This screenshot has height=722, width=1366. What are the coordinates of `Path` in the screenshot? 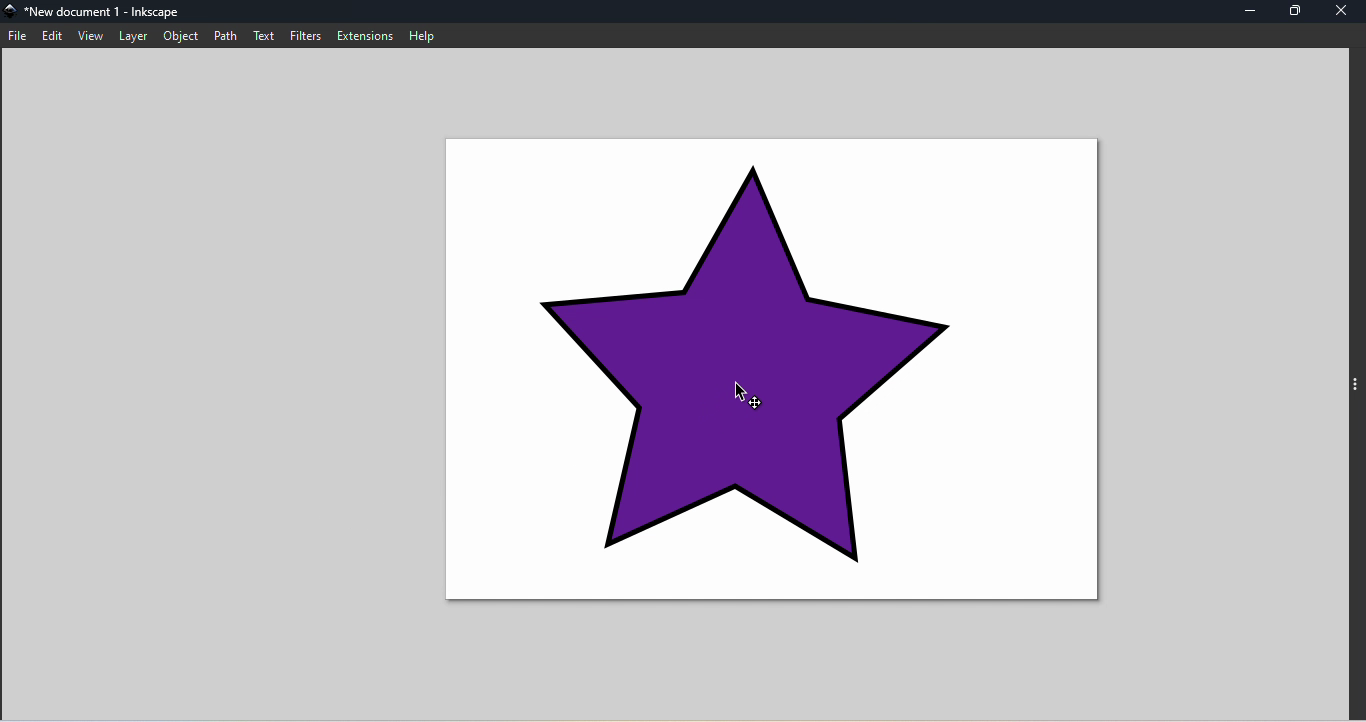 It's located at (225, 38).